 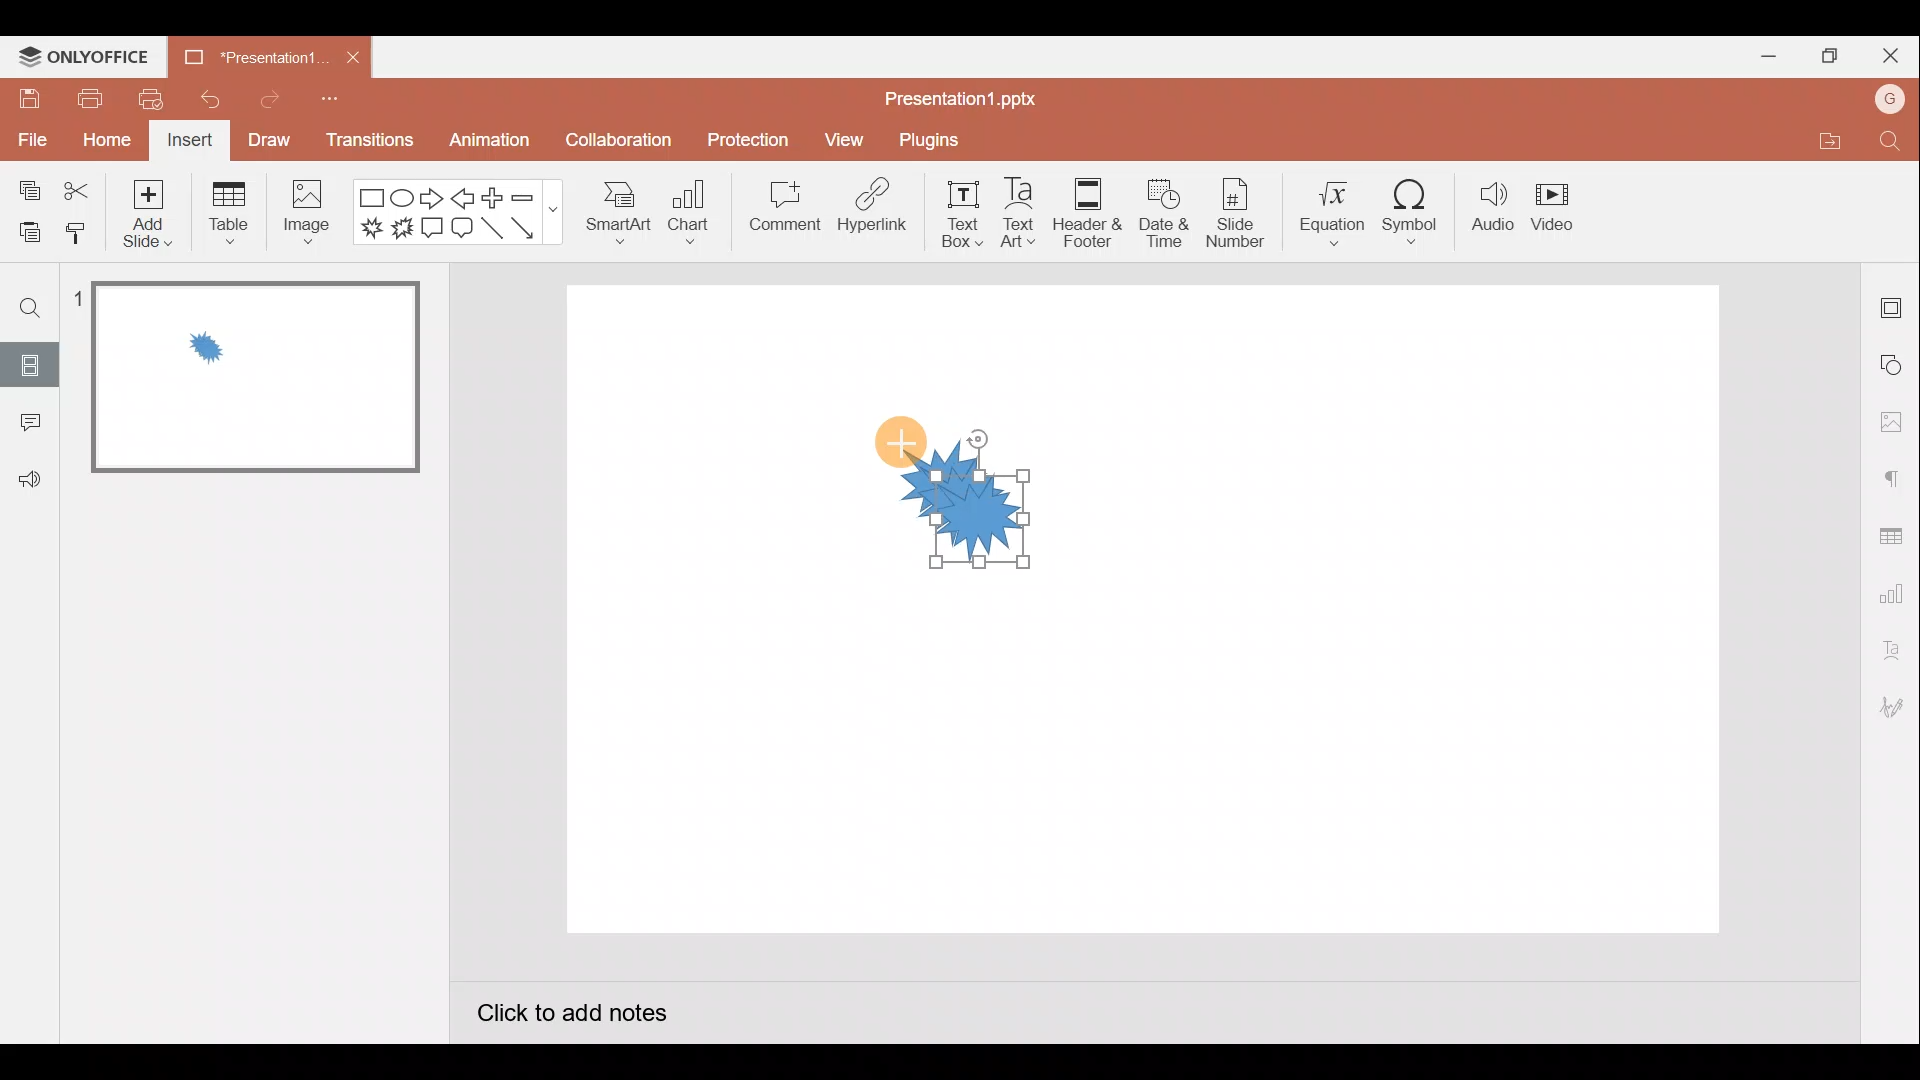 What do you see at coordinates (1397, 616) in the screenshot?
I see `Presentation slide` at bounding box center [1397, 616].